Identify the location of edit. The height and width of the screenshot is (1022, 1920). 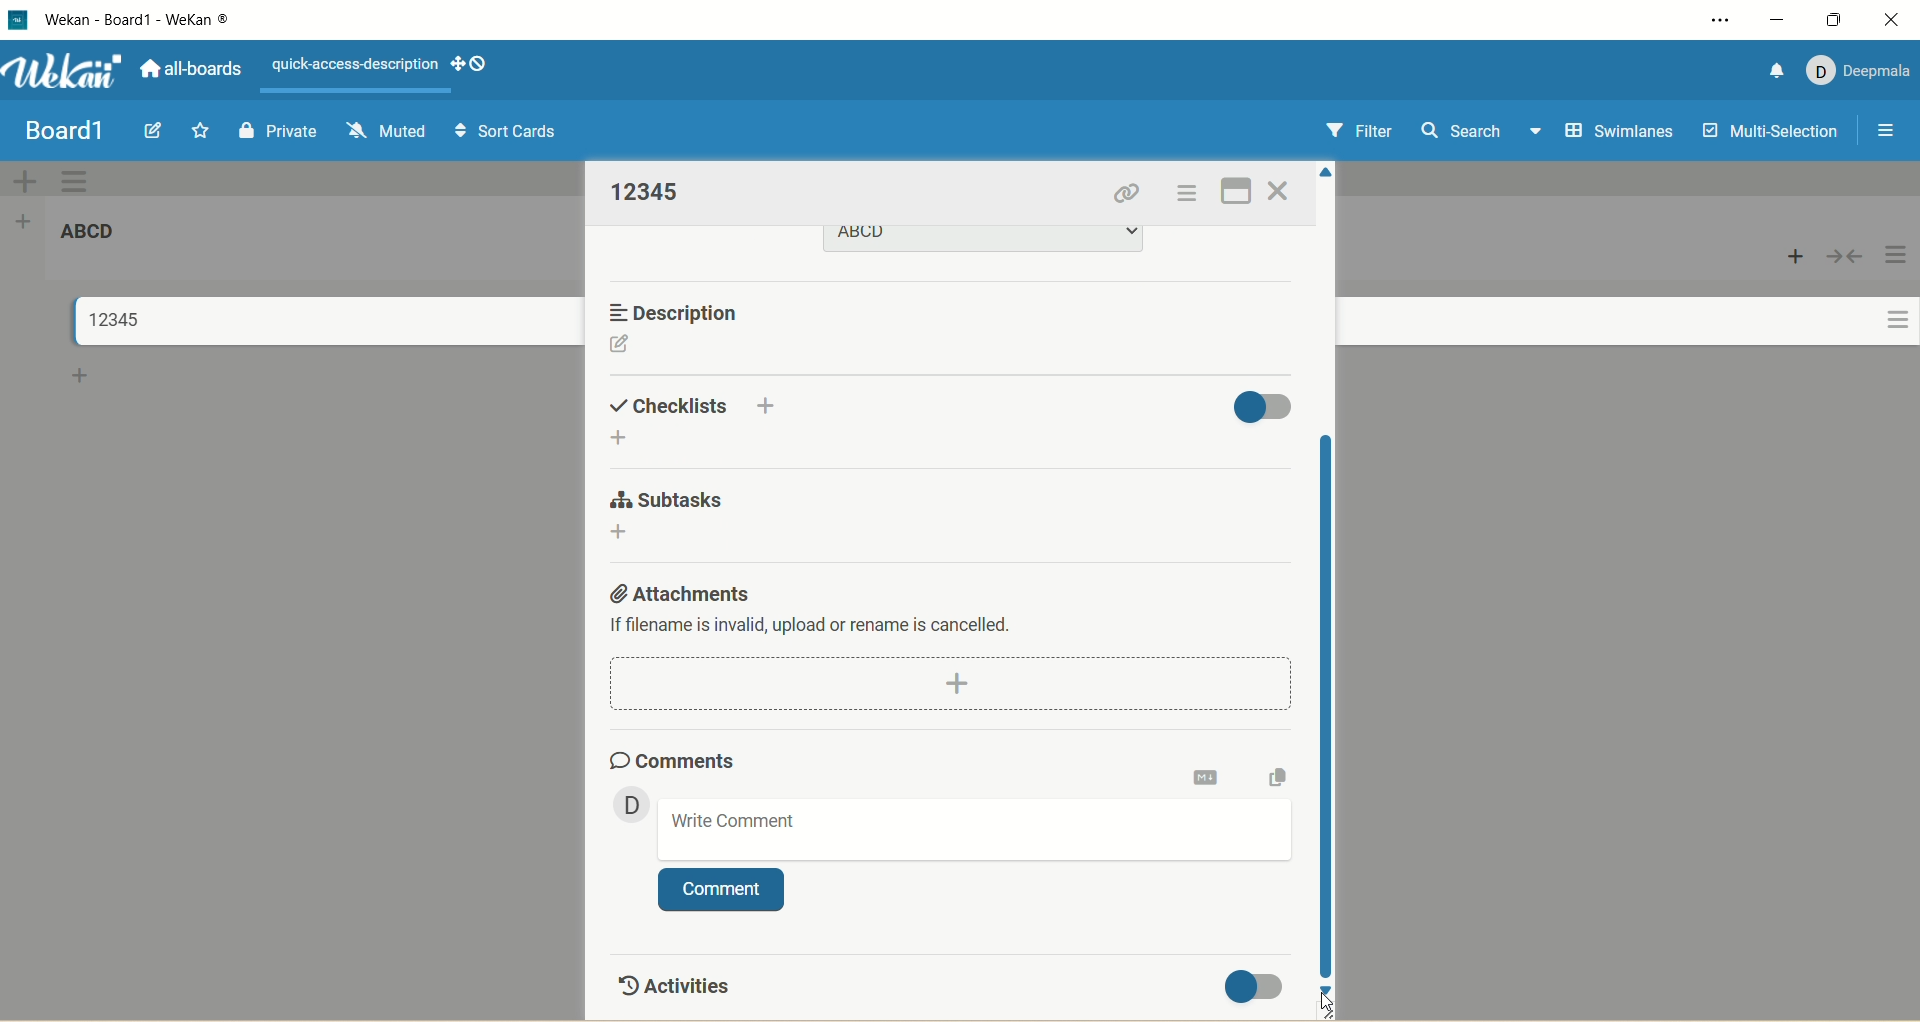
(152, 131).